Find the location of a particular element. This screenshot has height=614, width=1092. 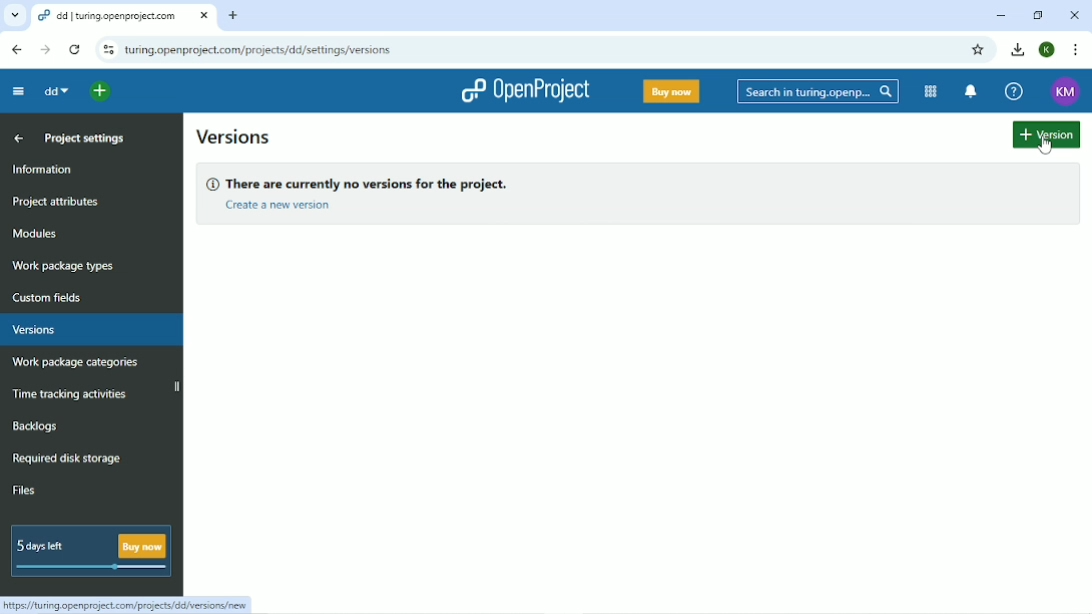

View site information is located at coordinates (108, 49).